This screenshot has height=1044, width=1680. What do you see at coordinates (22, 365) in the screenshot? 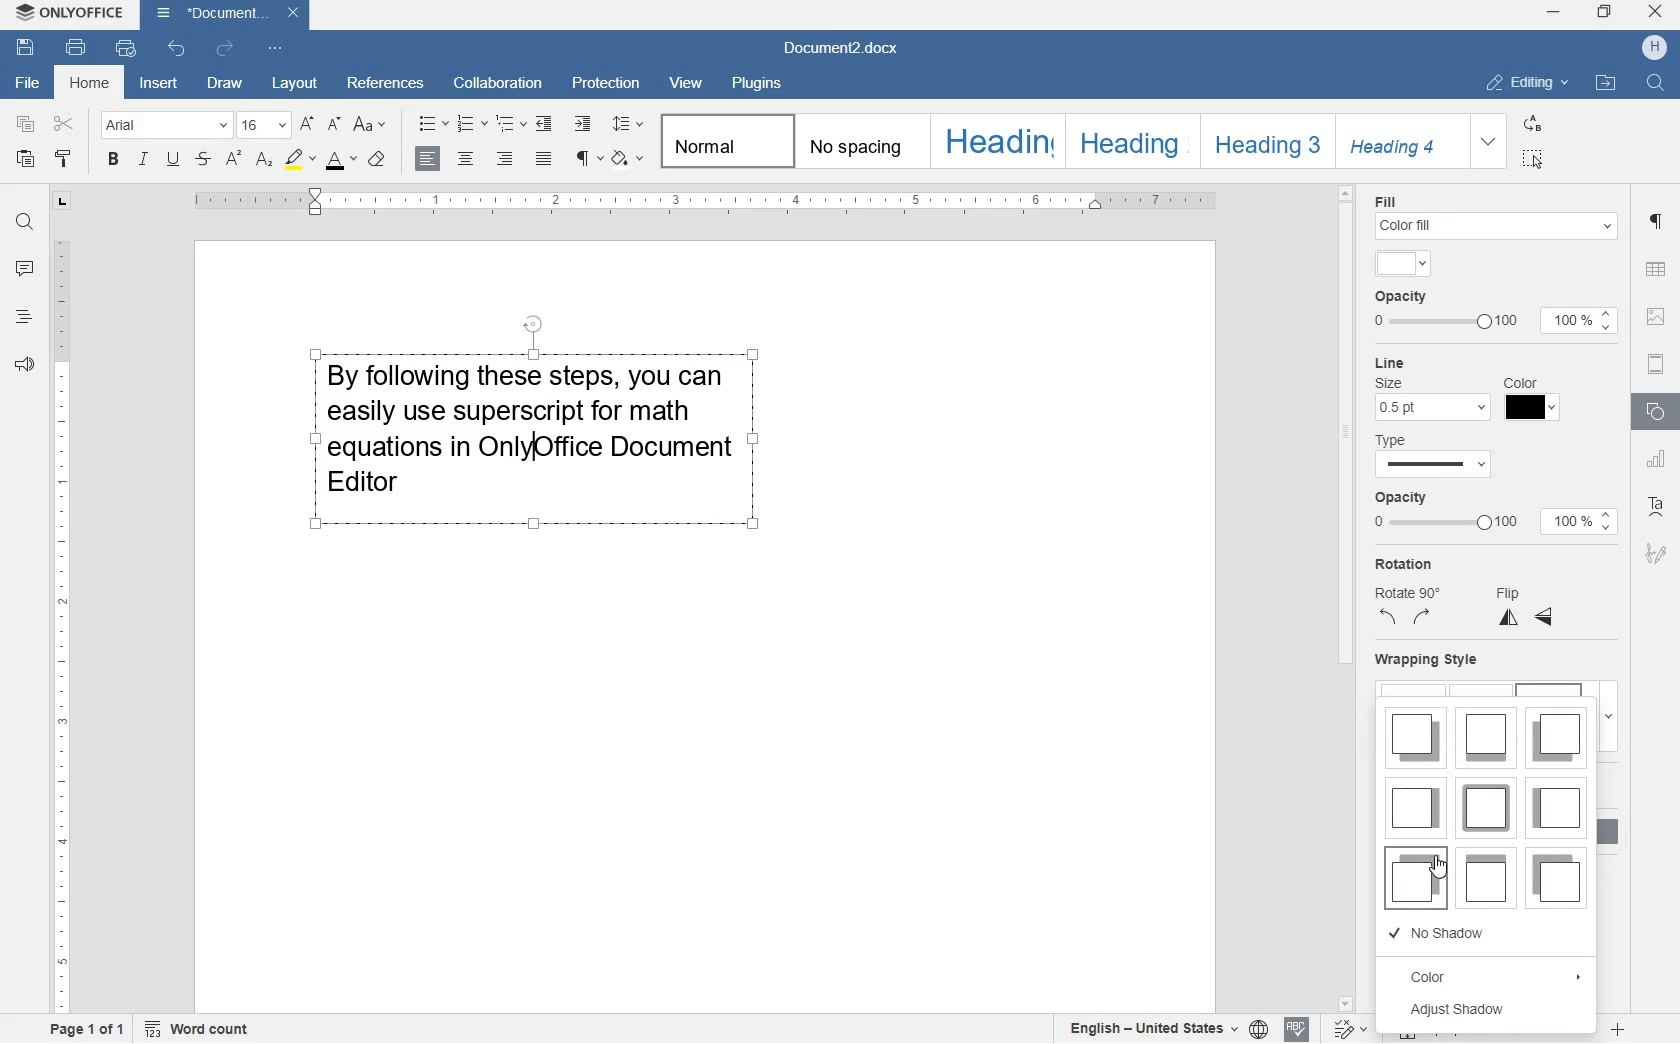
I see `feedback & support` at bounding box center [22, 365].